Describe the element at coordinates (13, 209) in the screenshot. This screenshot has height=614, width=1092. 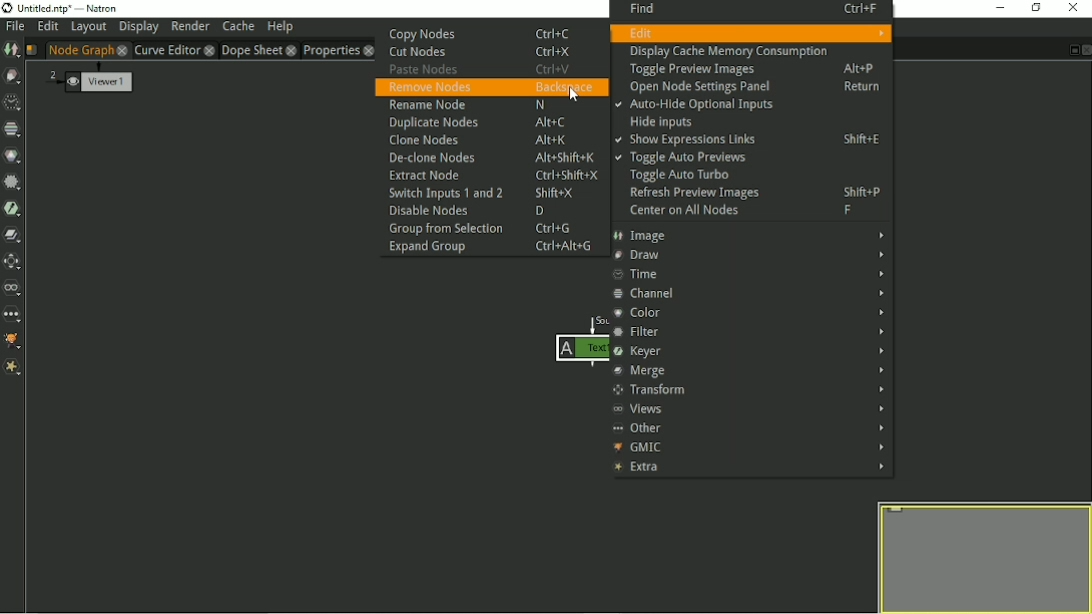
I see `Keyer` at that location.